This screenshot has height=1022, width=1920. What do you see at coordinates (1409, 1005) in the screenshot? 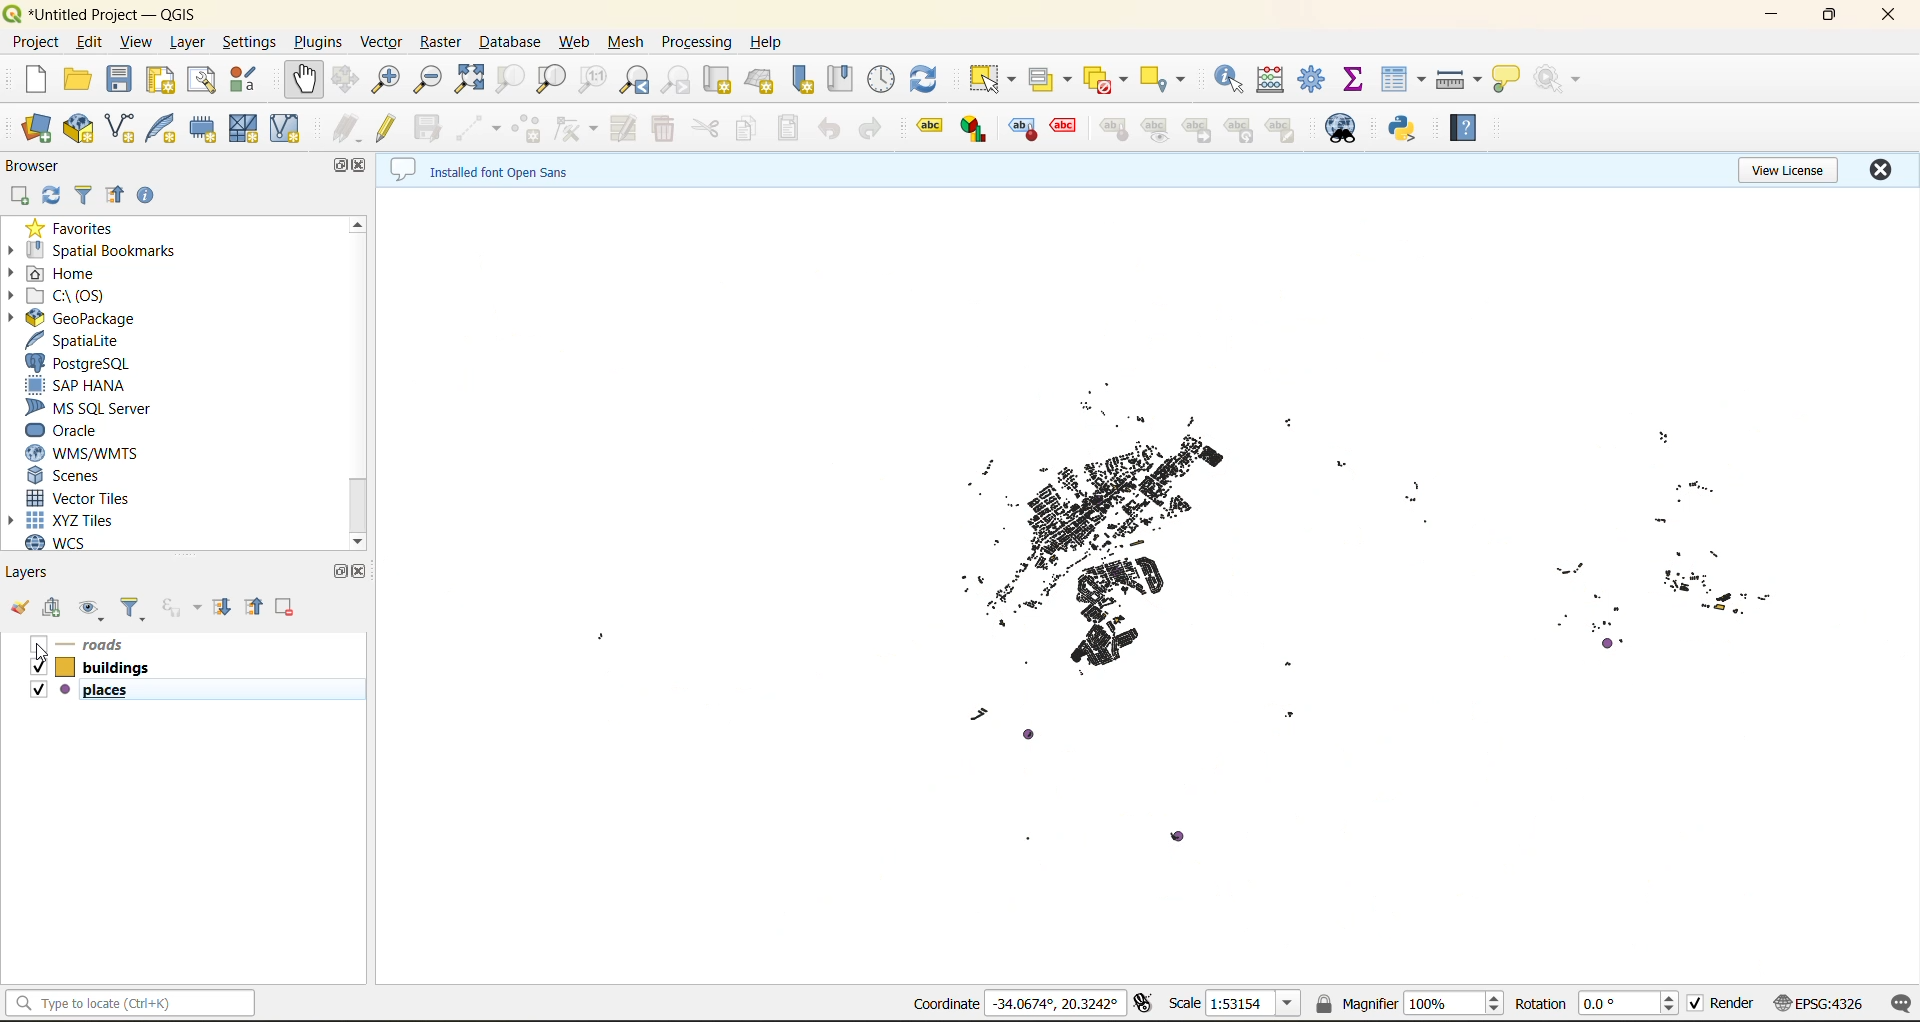
I see `magnifier` at bounding box center [1409, 1005].